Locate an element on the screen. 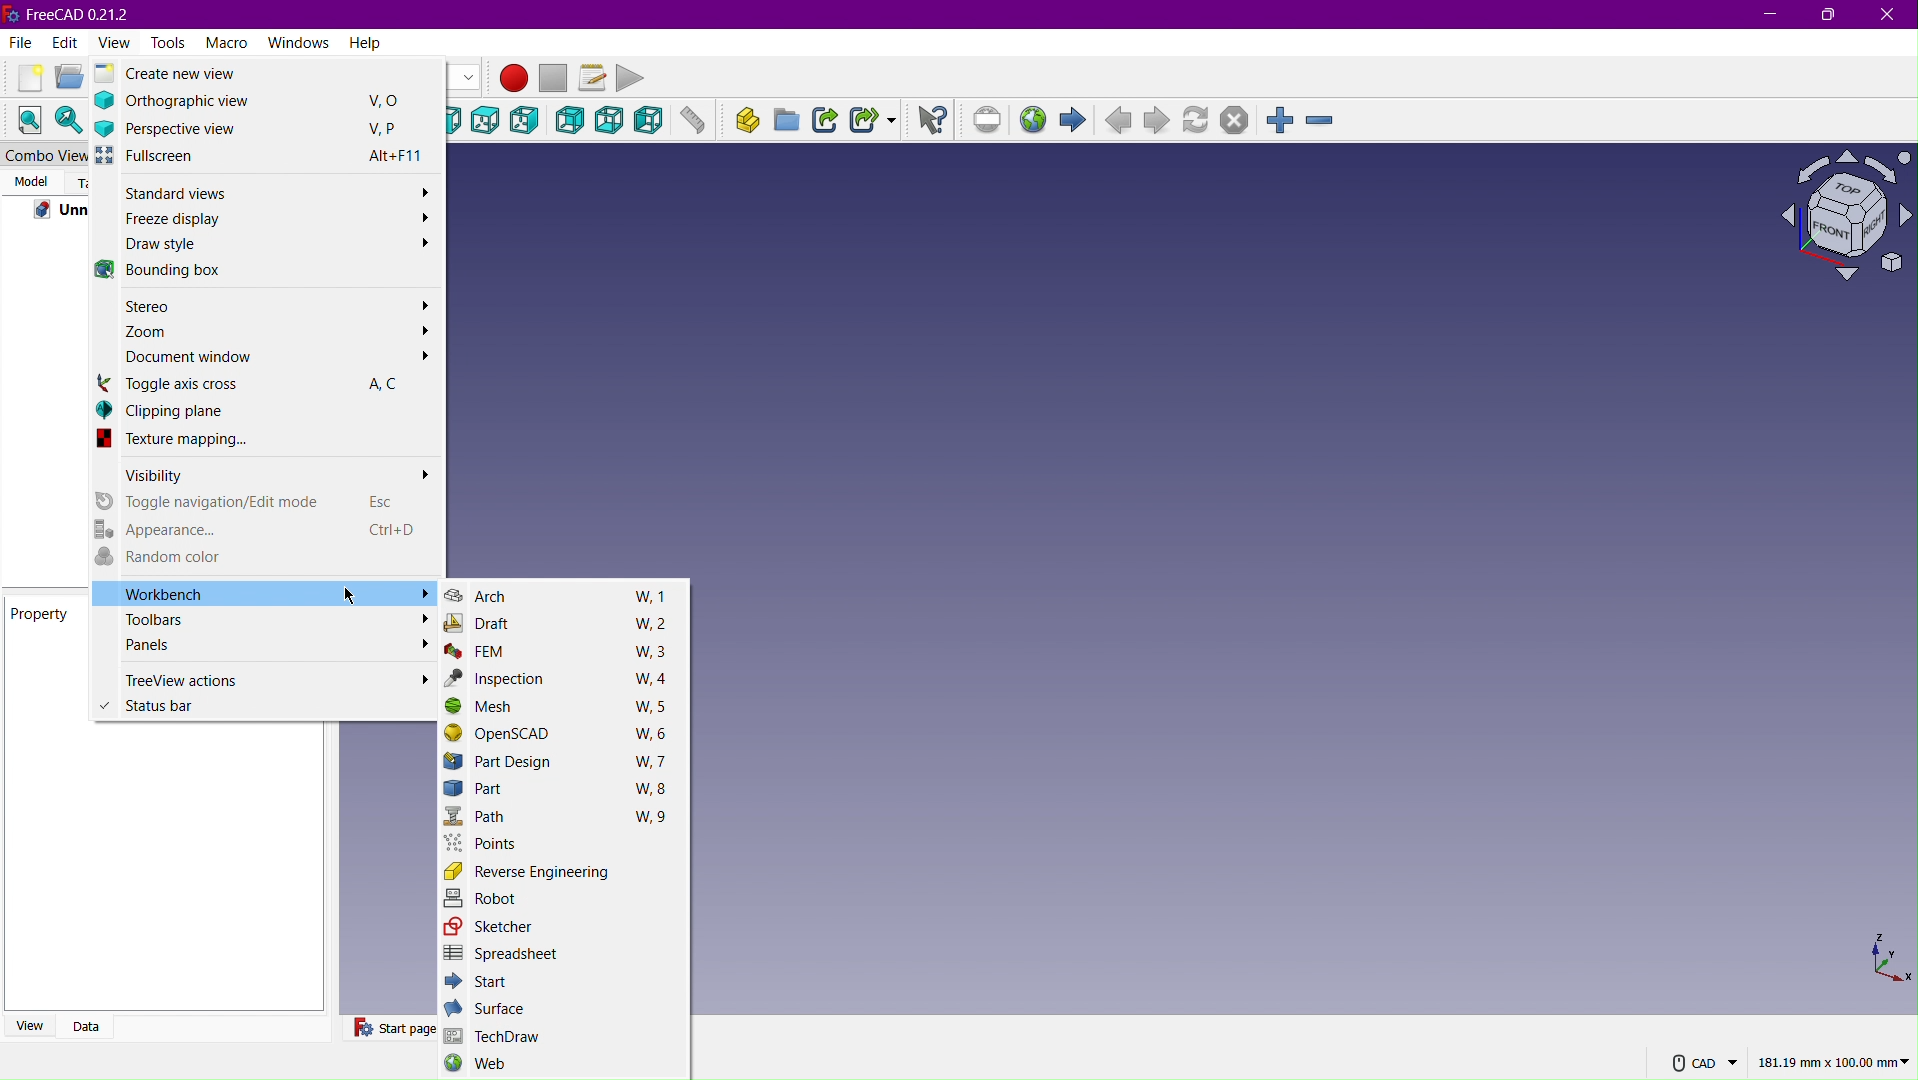 This screenshot has width=1918, height=1080. Set URL is located at coordinates (989, 121).